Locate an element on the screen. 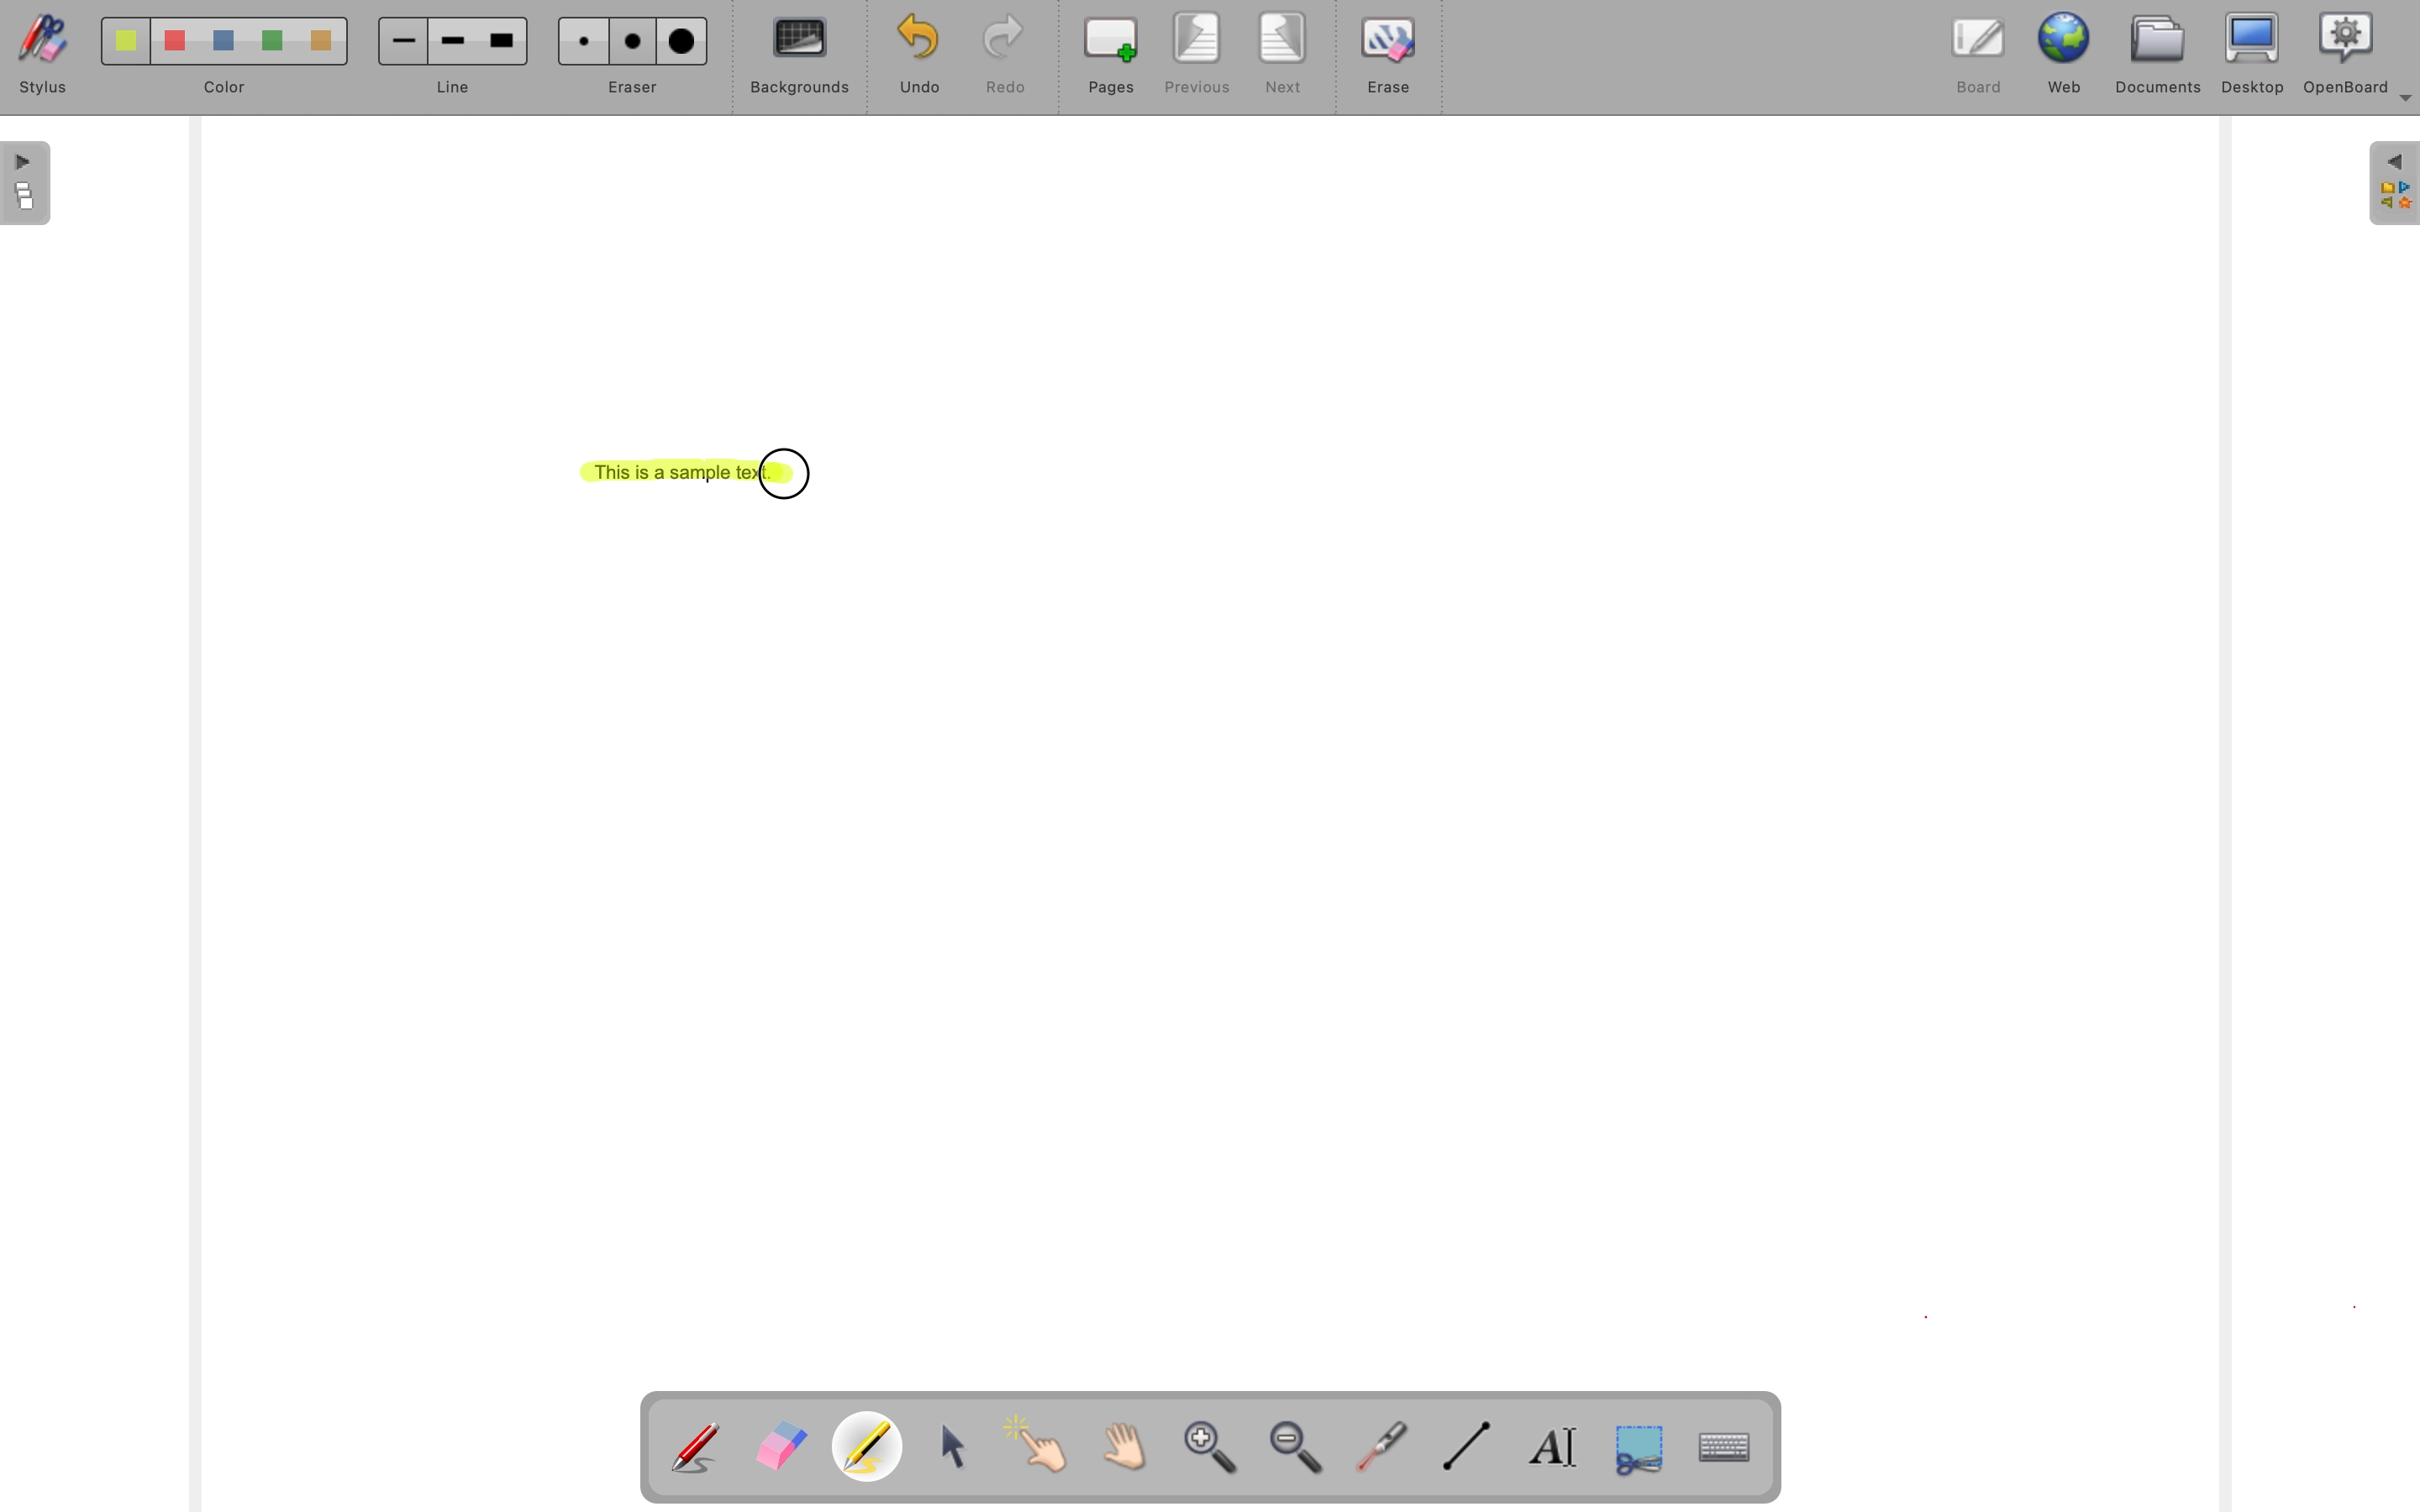  Medium eraser is located at coordinates (635, 43).